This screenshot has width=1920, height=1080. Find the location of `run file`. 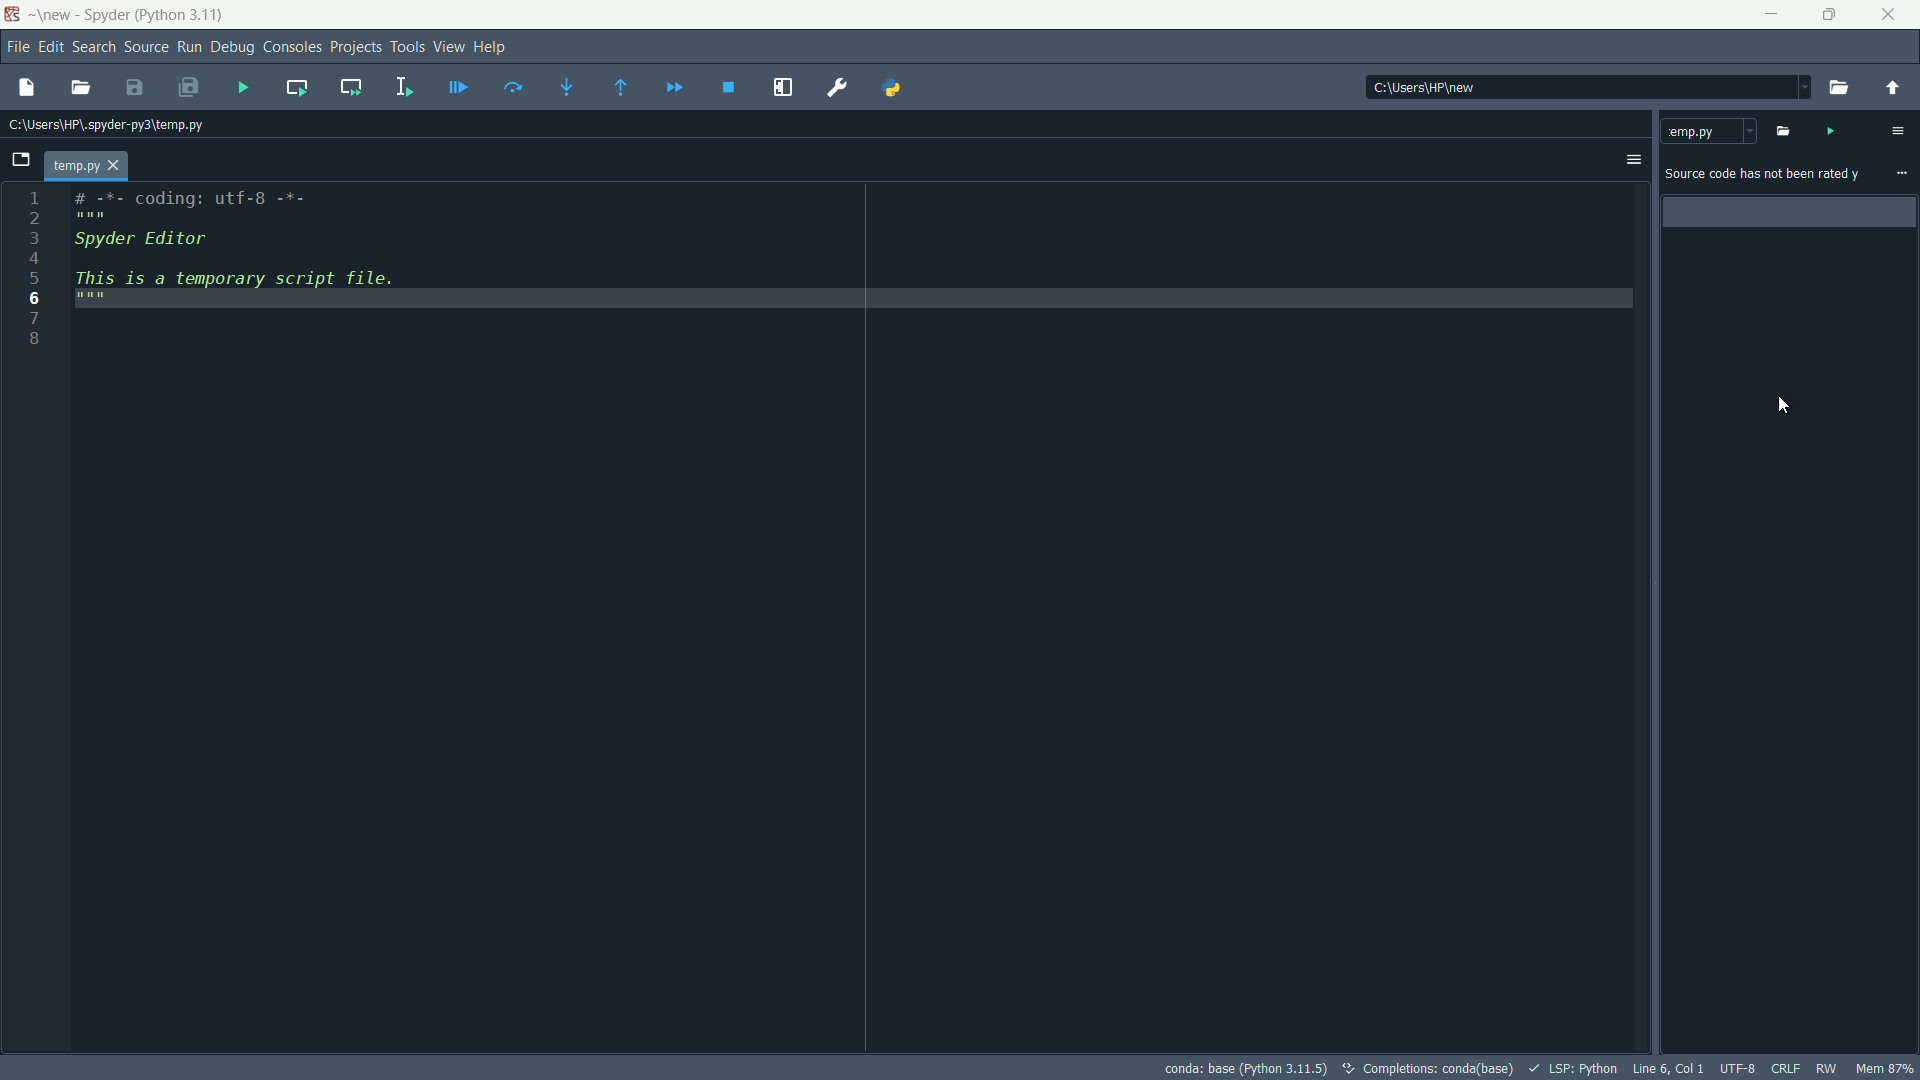

run file is located at coordinates (245, 88).